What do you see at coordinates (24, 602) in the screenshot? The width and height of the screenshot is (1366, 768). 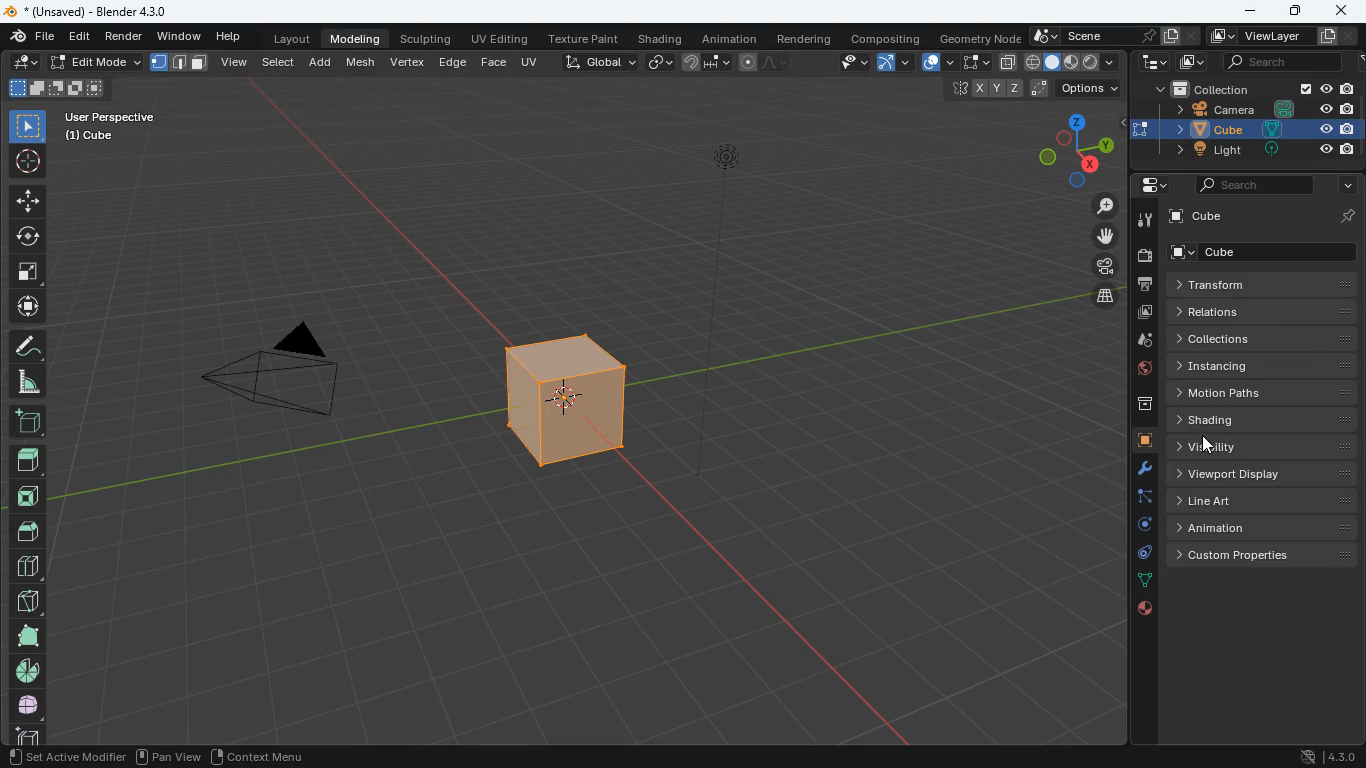 I see `diagonal` at bounding box center [24, 602].